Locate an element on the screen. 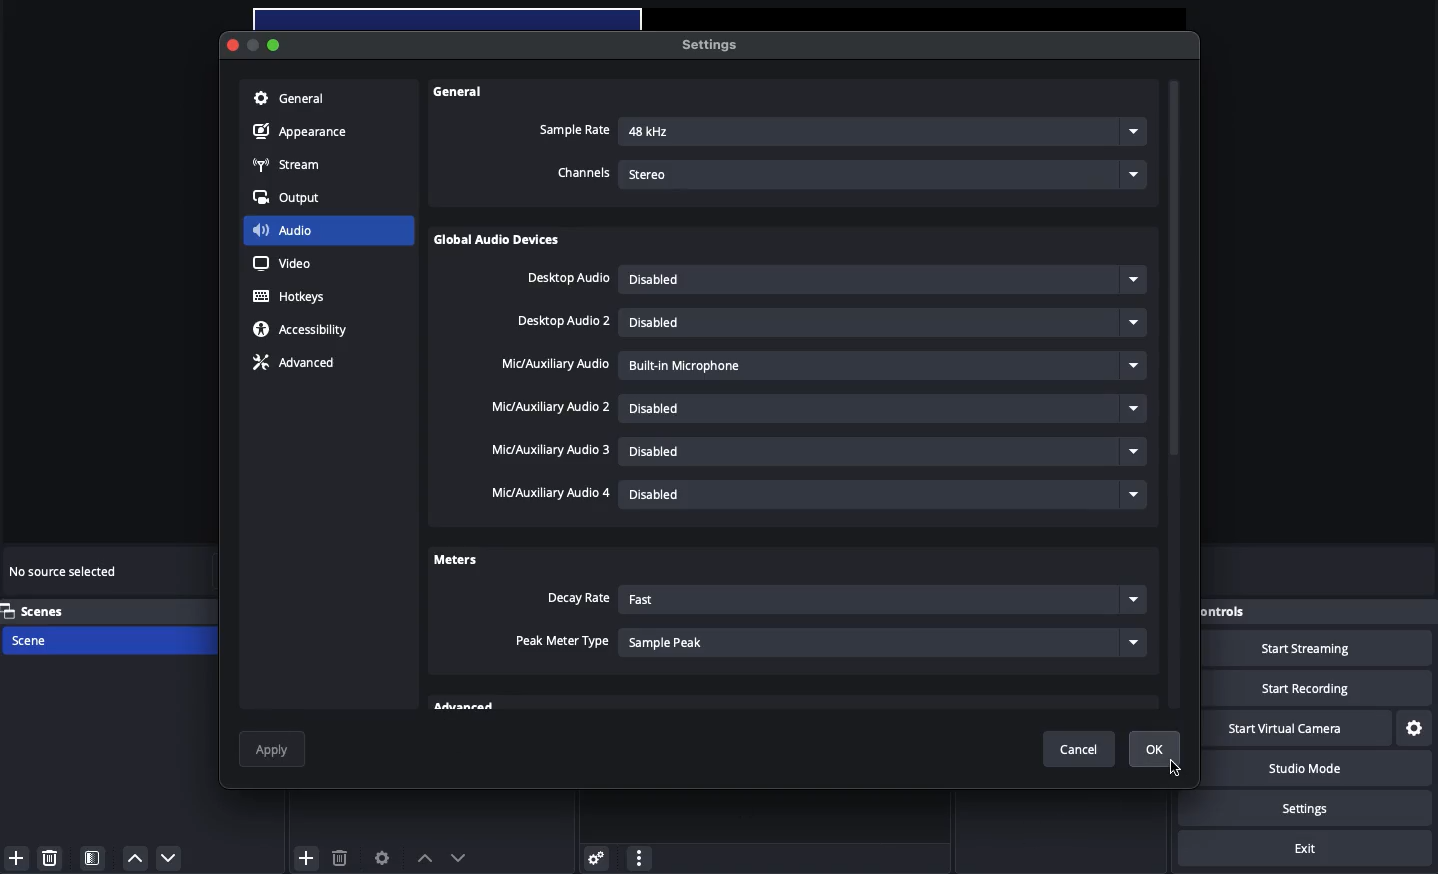  Disabled is located at coordinates (841, 365).